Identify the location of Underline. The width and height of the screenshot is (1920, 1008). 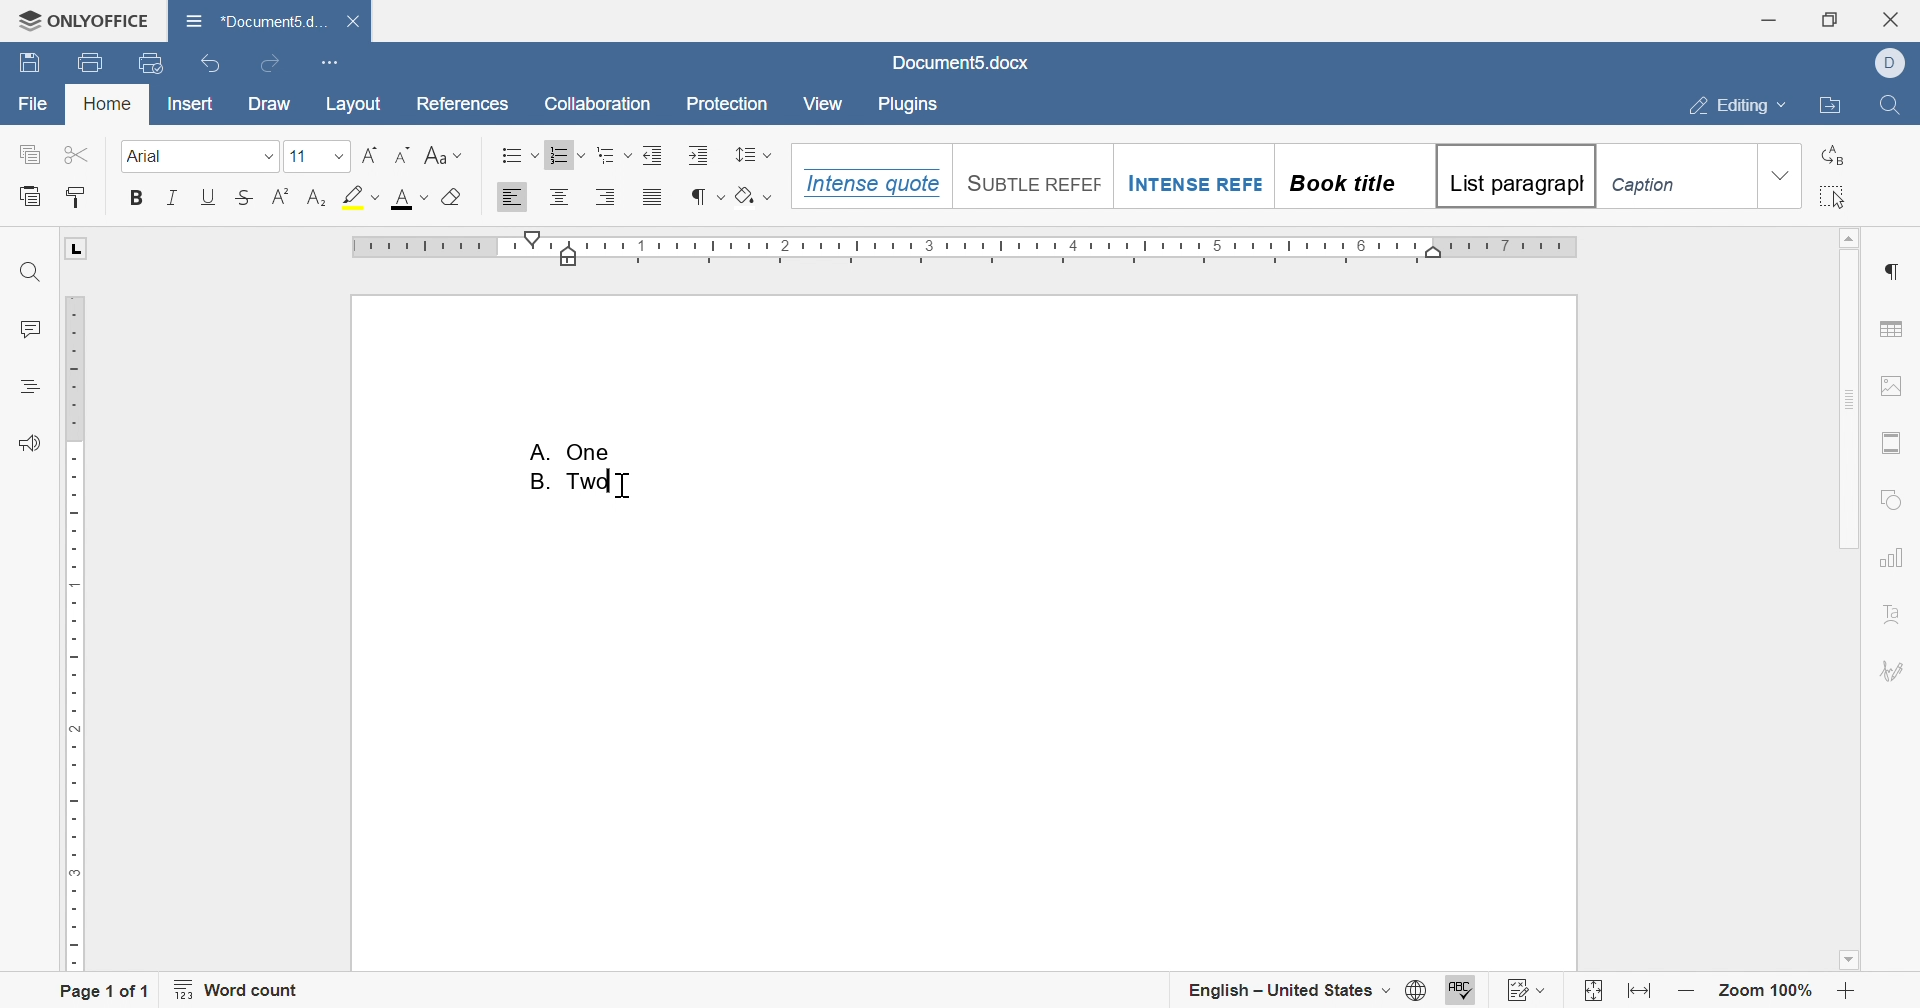
(208, 197).